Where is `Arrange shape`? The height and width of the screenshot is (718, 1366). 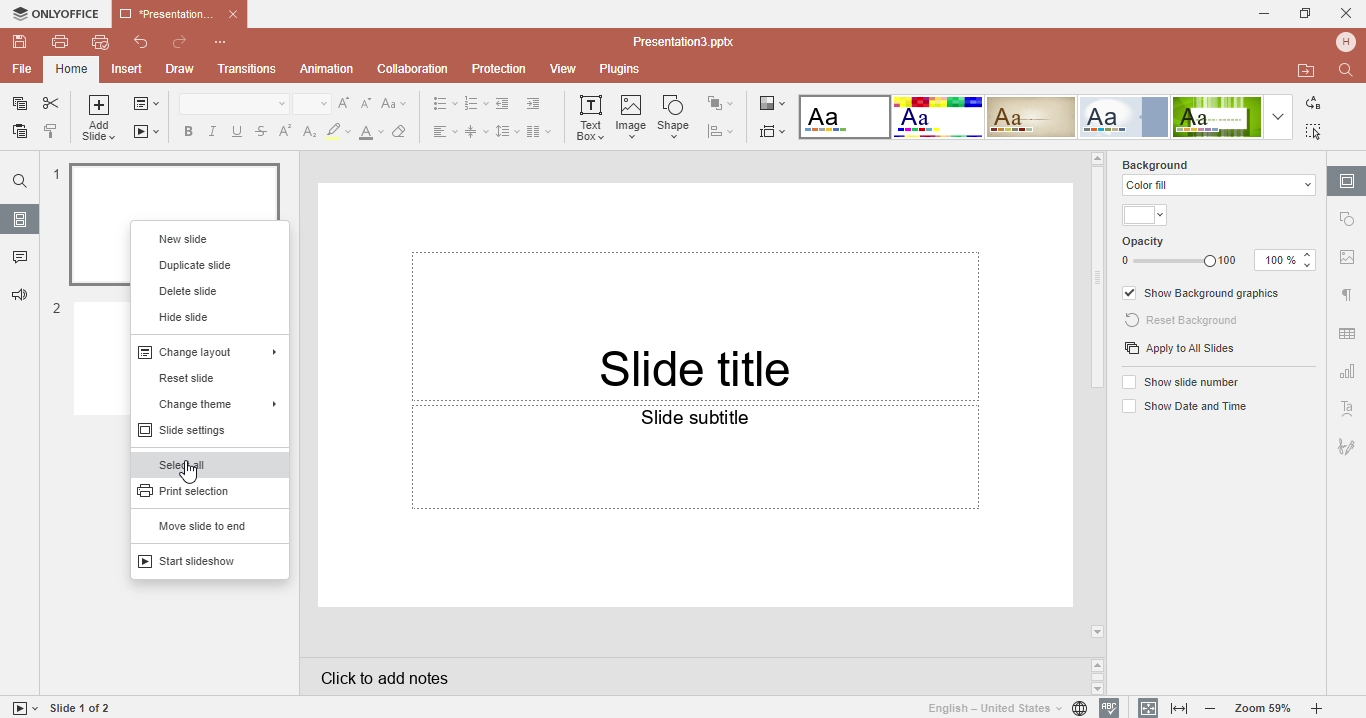 Arrange shape is located at coordinates (724, 103).